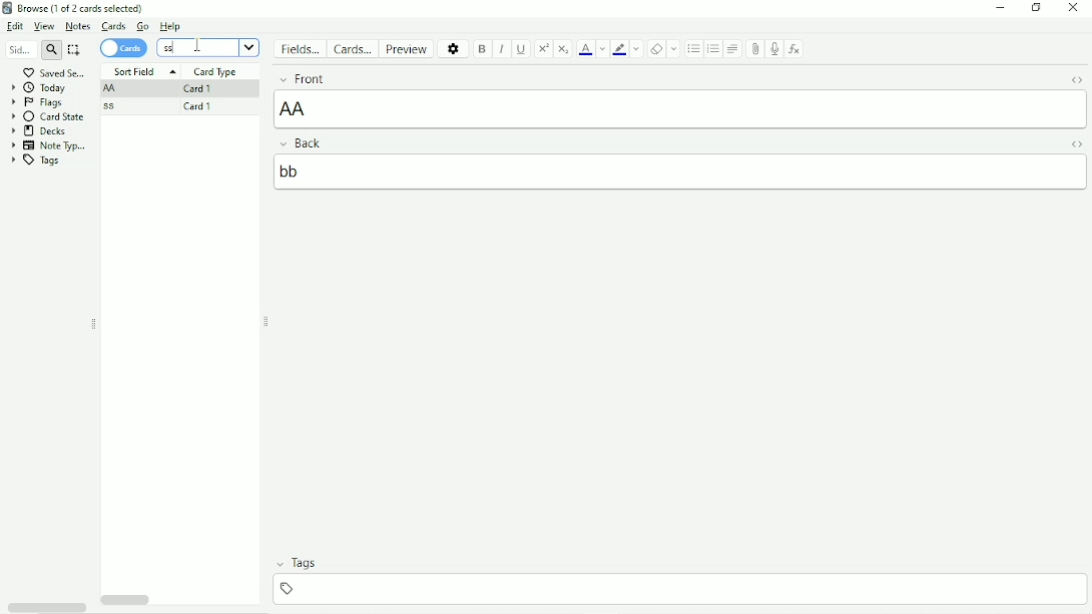 Image resolution: width=1092 pixels, height=614 pixels. I want to click on Cursor, so click(195, 46).